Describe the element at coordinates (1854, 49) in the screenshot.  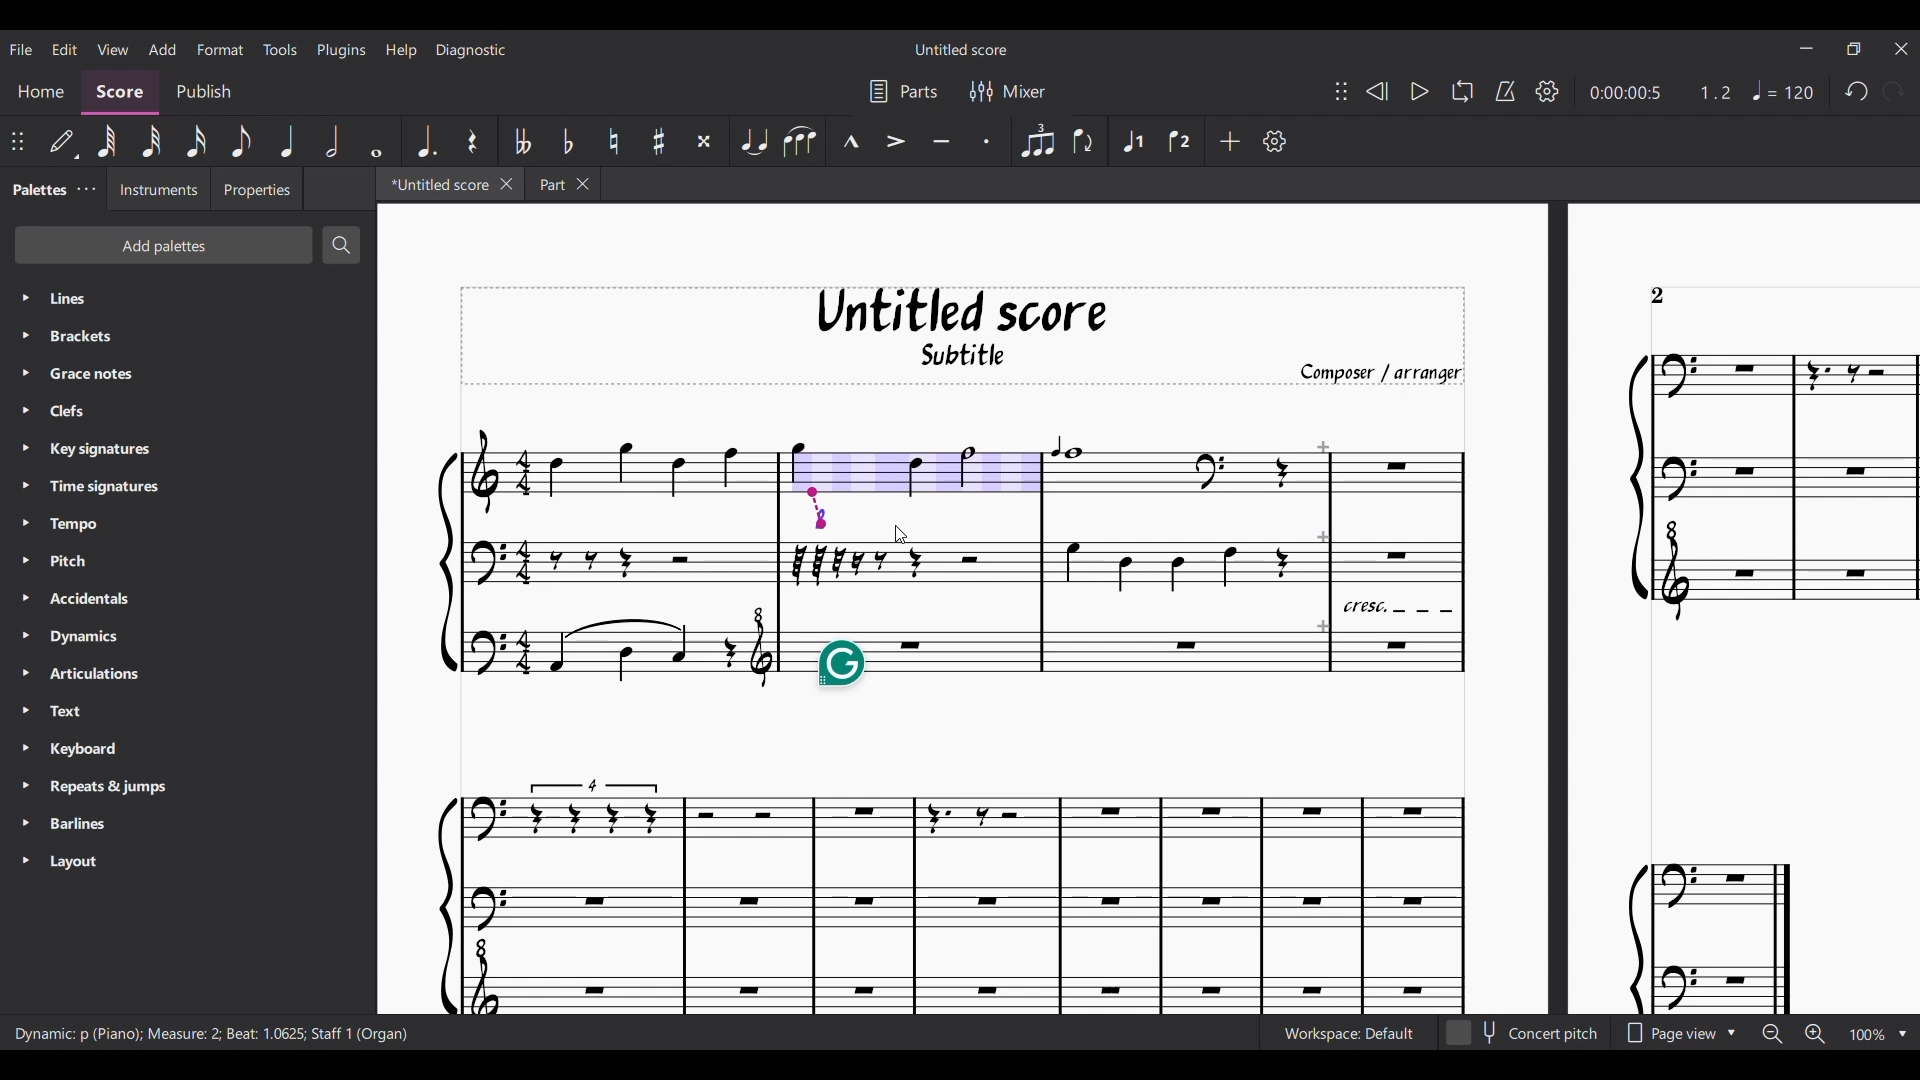
I see `Show interface in a smaller tab` at that location.